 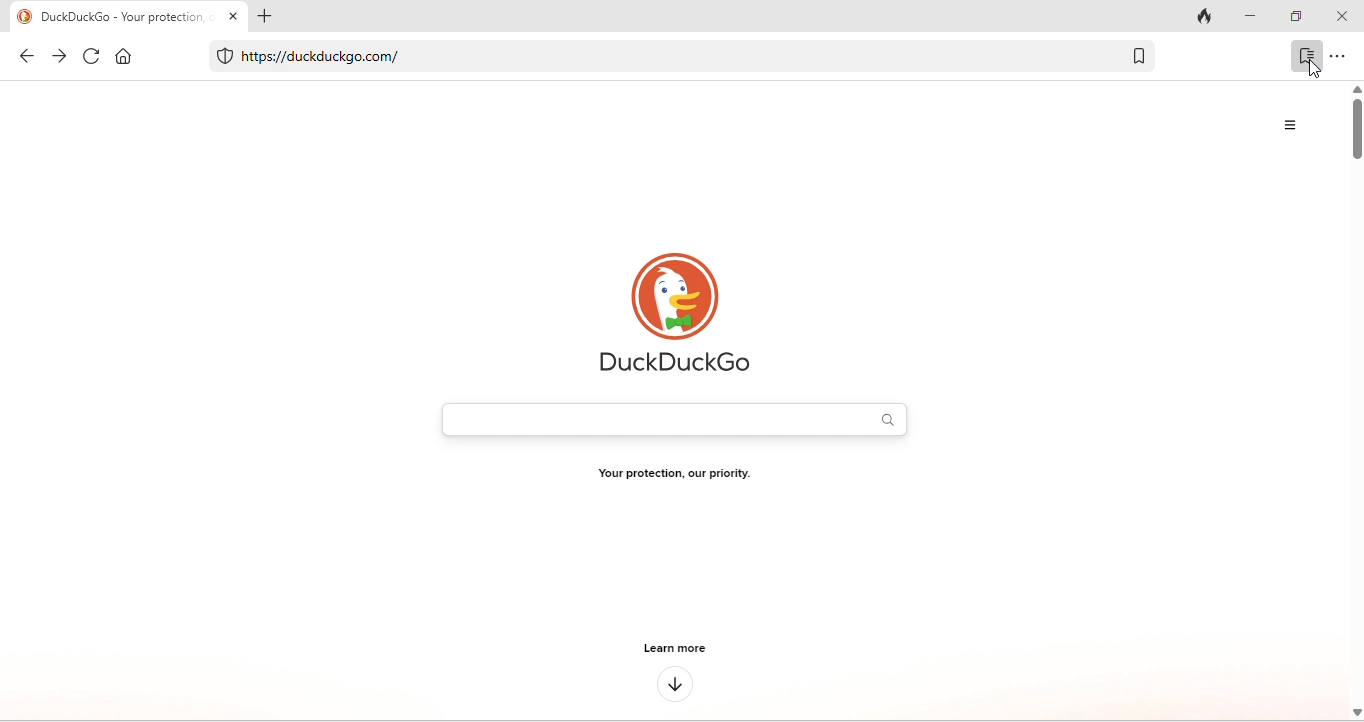 What do you see at coordinates (1205, 18) in the screenshot?
I see `track tab` at bounding box center [1205, 18].